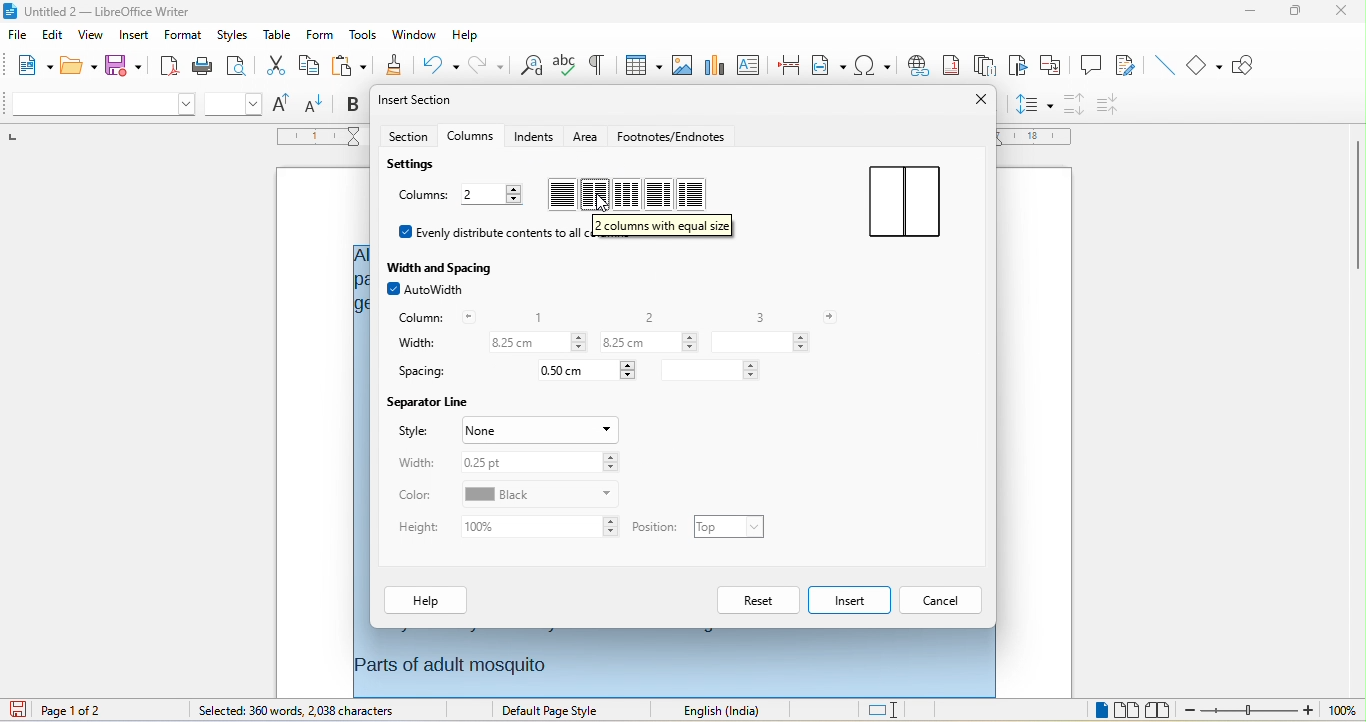 Image resolution: width=1366 pixels, height=722 pixels. I want to click on set position, so click(729, 527).